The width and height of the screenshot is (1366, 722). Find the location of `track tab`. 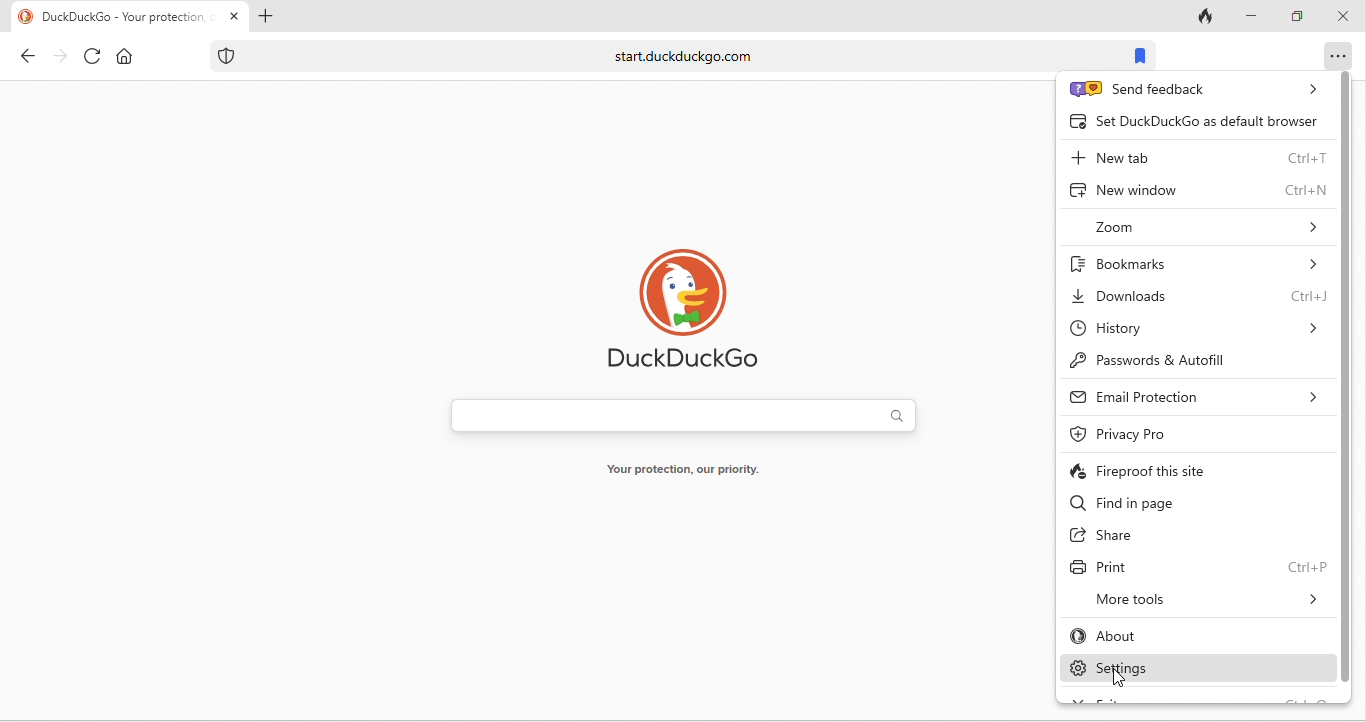

track tab is located at coordinates (1202, 18).